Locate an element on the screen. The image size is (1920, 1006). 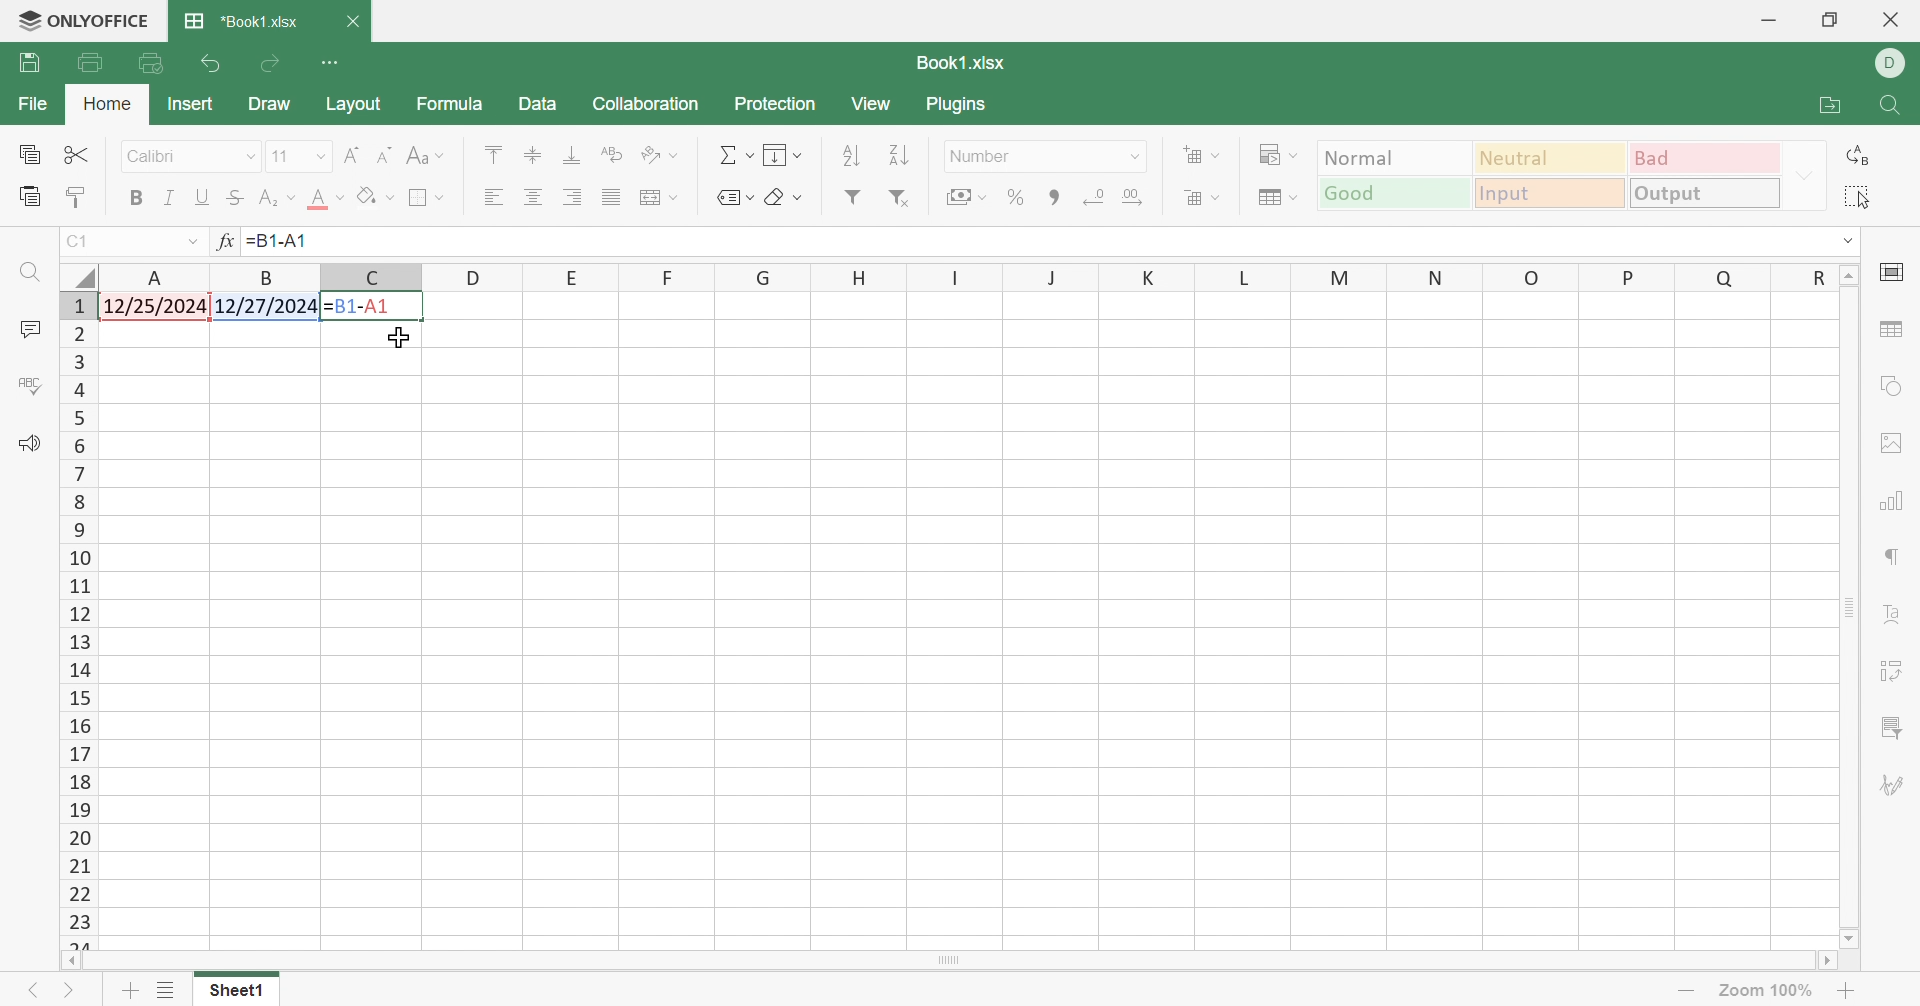
Input is located at coordinates (1551, 195).